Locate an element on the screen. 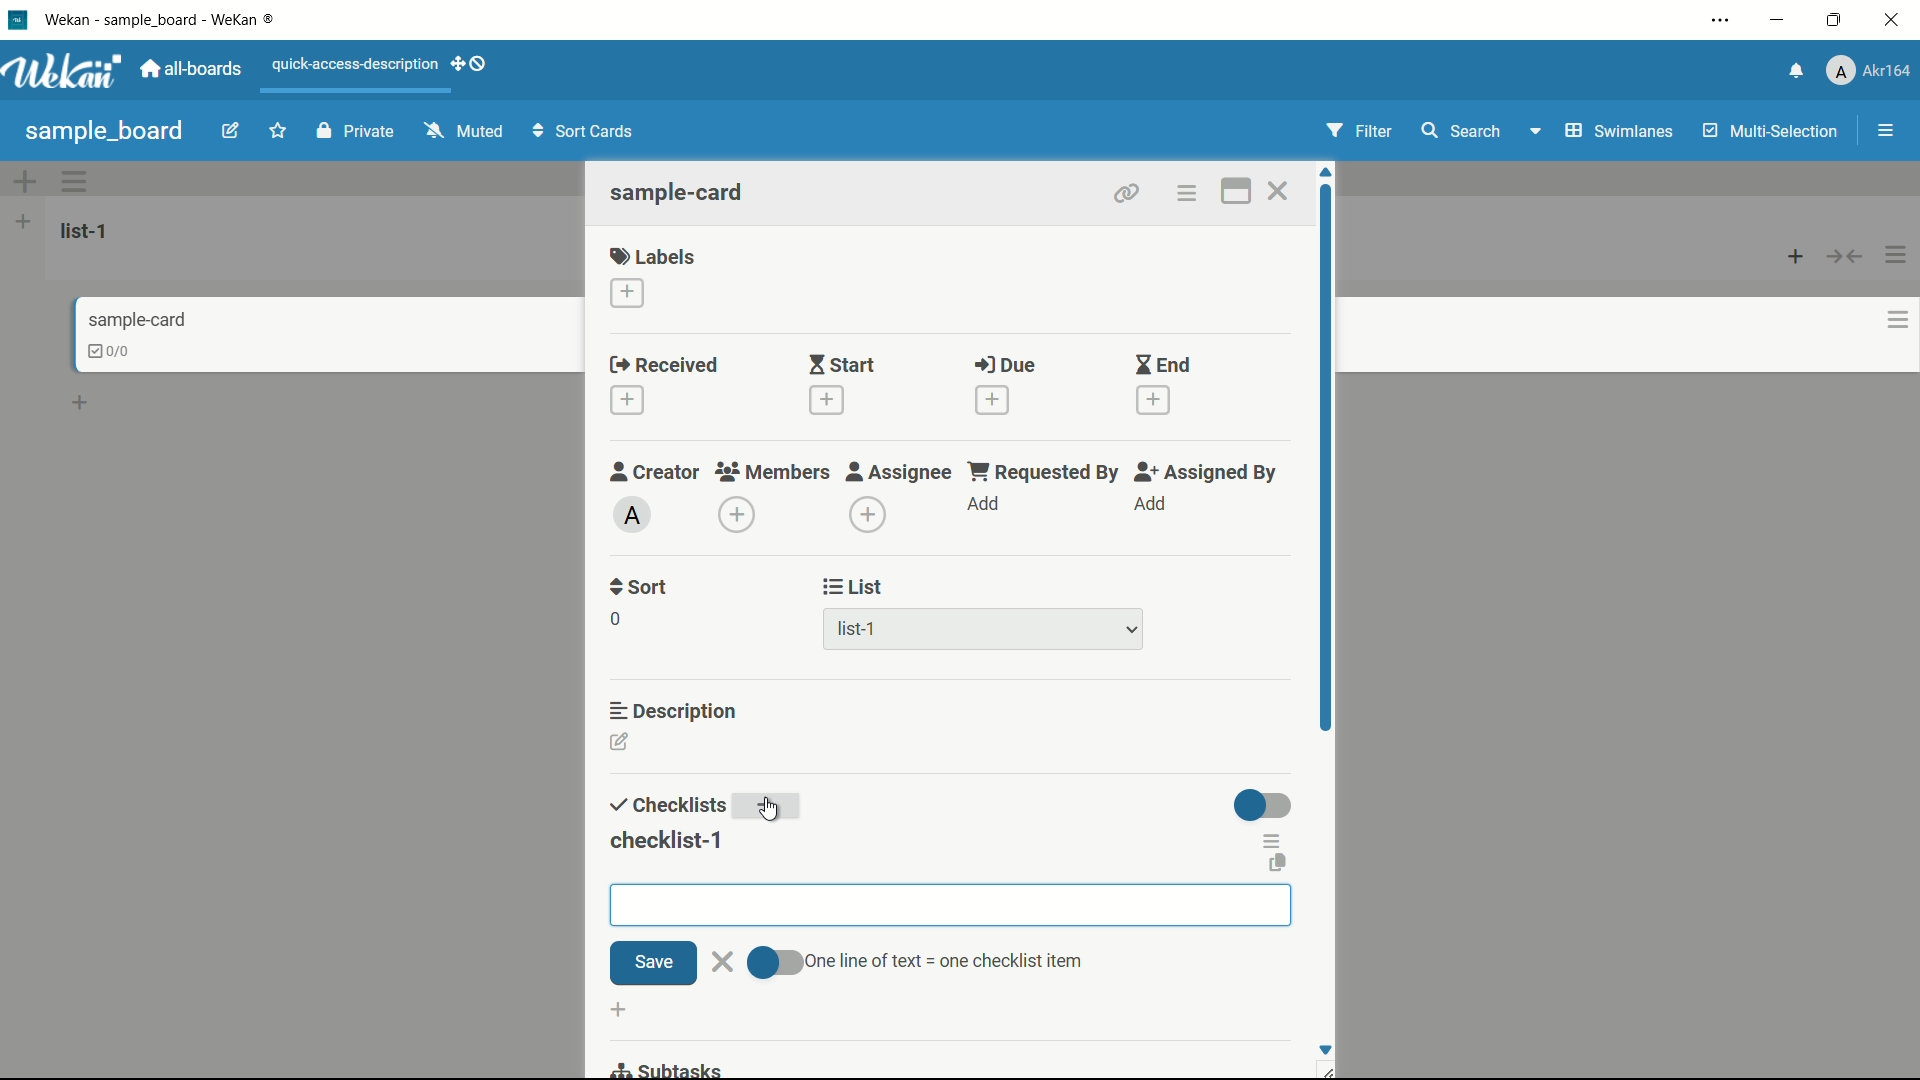 The image size is (1920, 1080). received is located at coordinates (664, 366).